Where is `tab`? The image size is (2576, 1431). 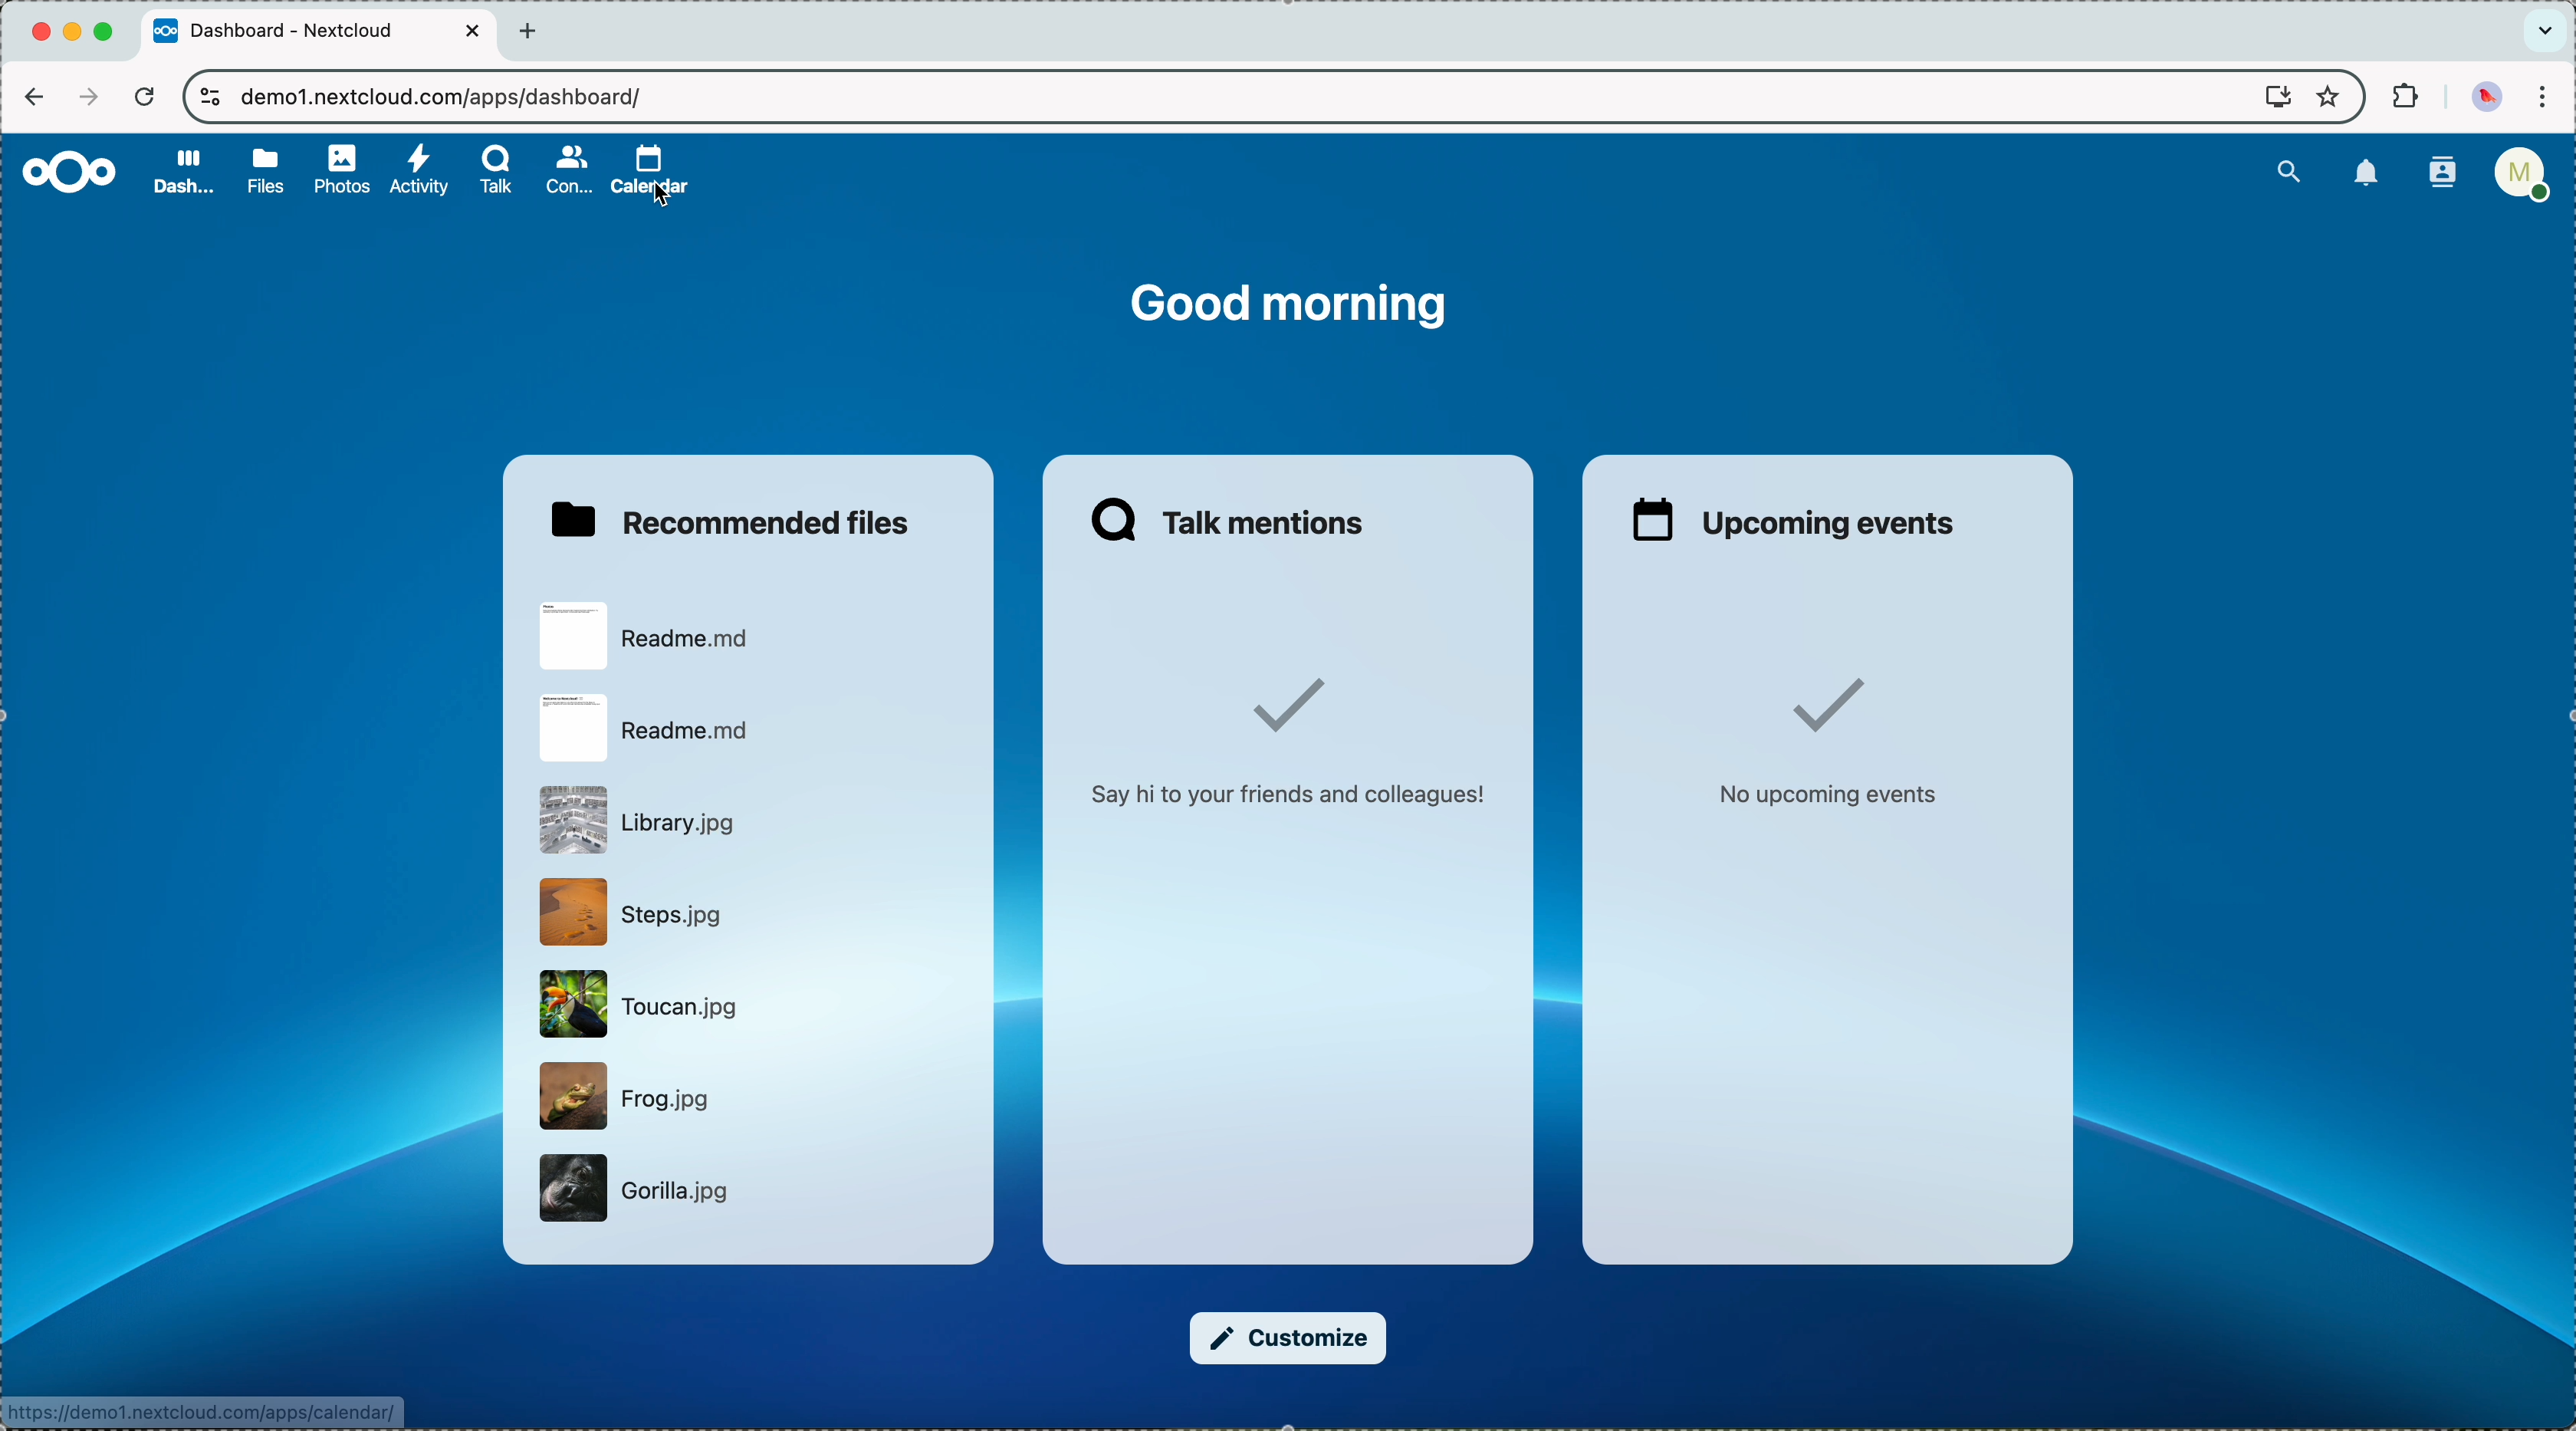
tab is located at coordinates (320, 33).